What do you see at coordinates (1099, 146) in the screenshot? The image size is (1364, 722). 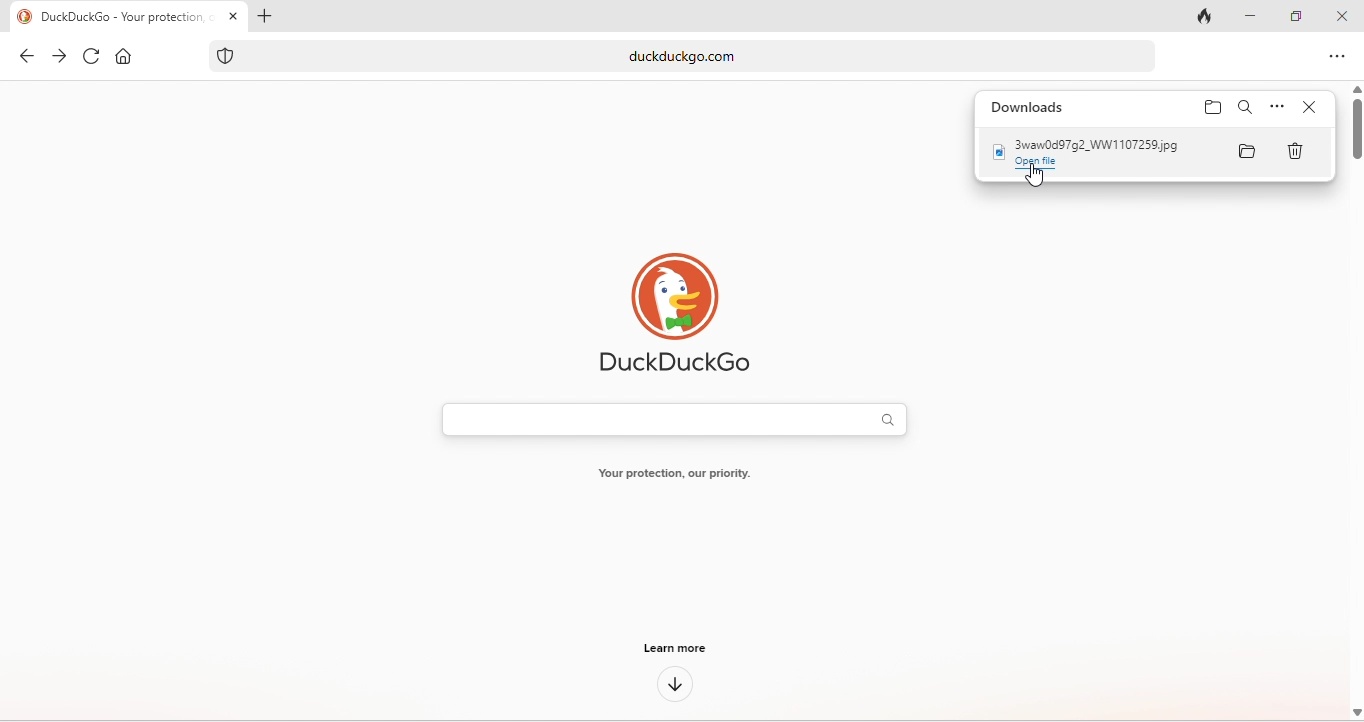 I see `3waw0d97g2_WW1107259,jpg` at bounding box center [1099, 146].